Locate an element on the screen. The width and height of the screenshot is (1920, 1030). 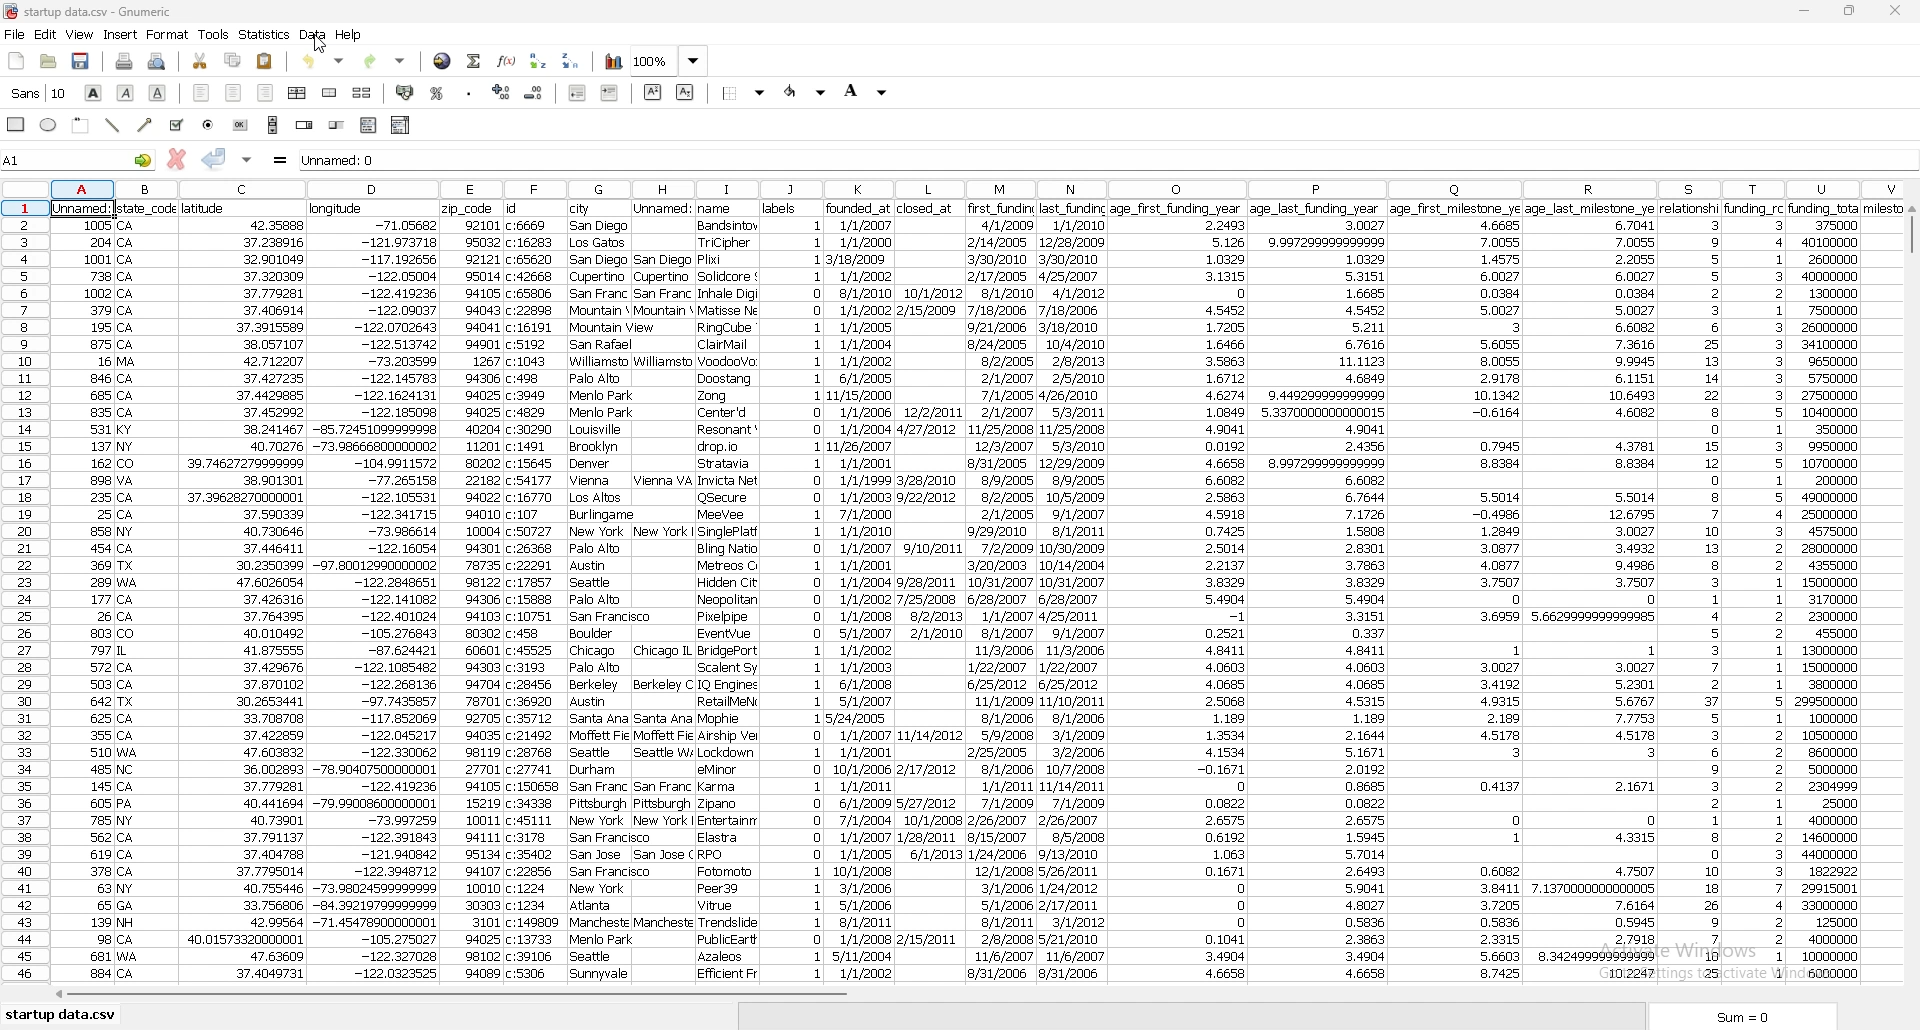
frame is located at coordinates (82, 124).